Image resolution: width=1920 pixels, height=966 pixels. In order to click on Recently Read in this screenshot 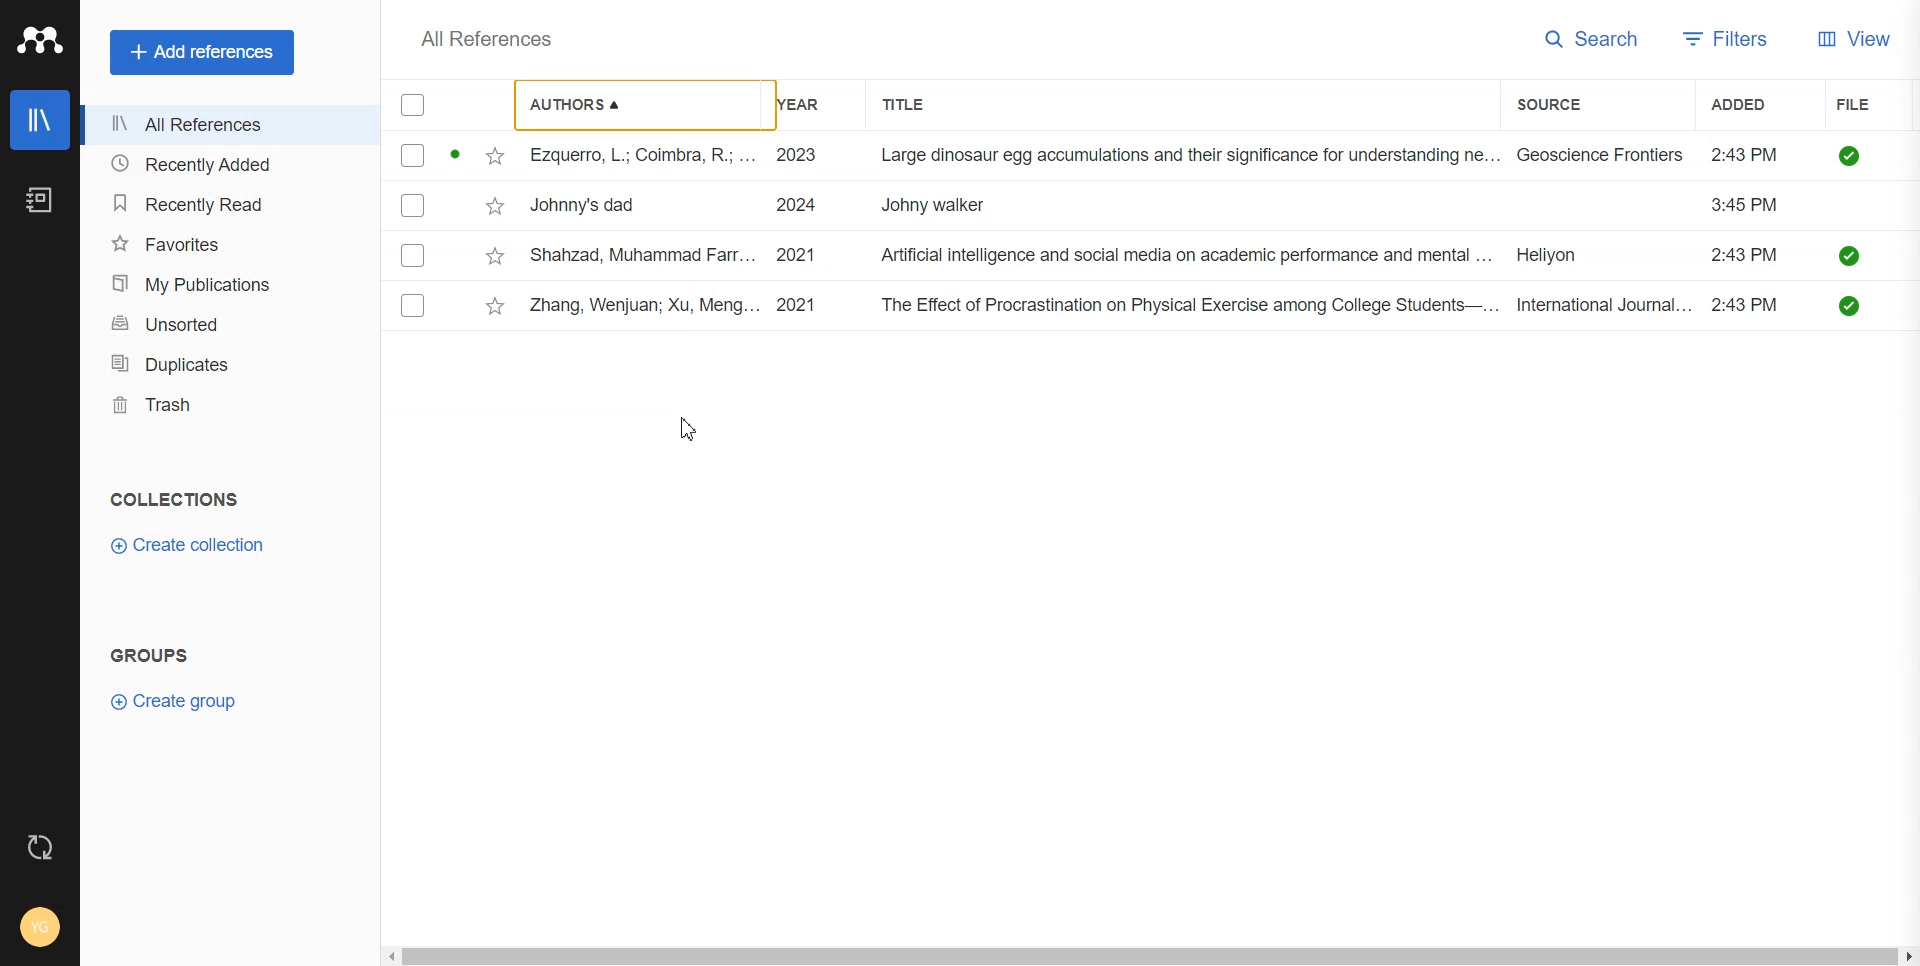, I will do `click(221, 202)`.